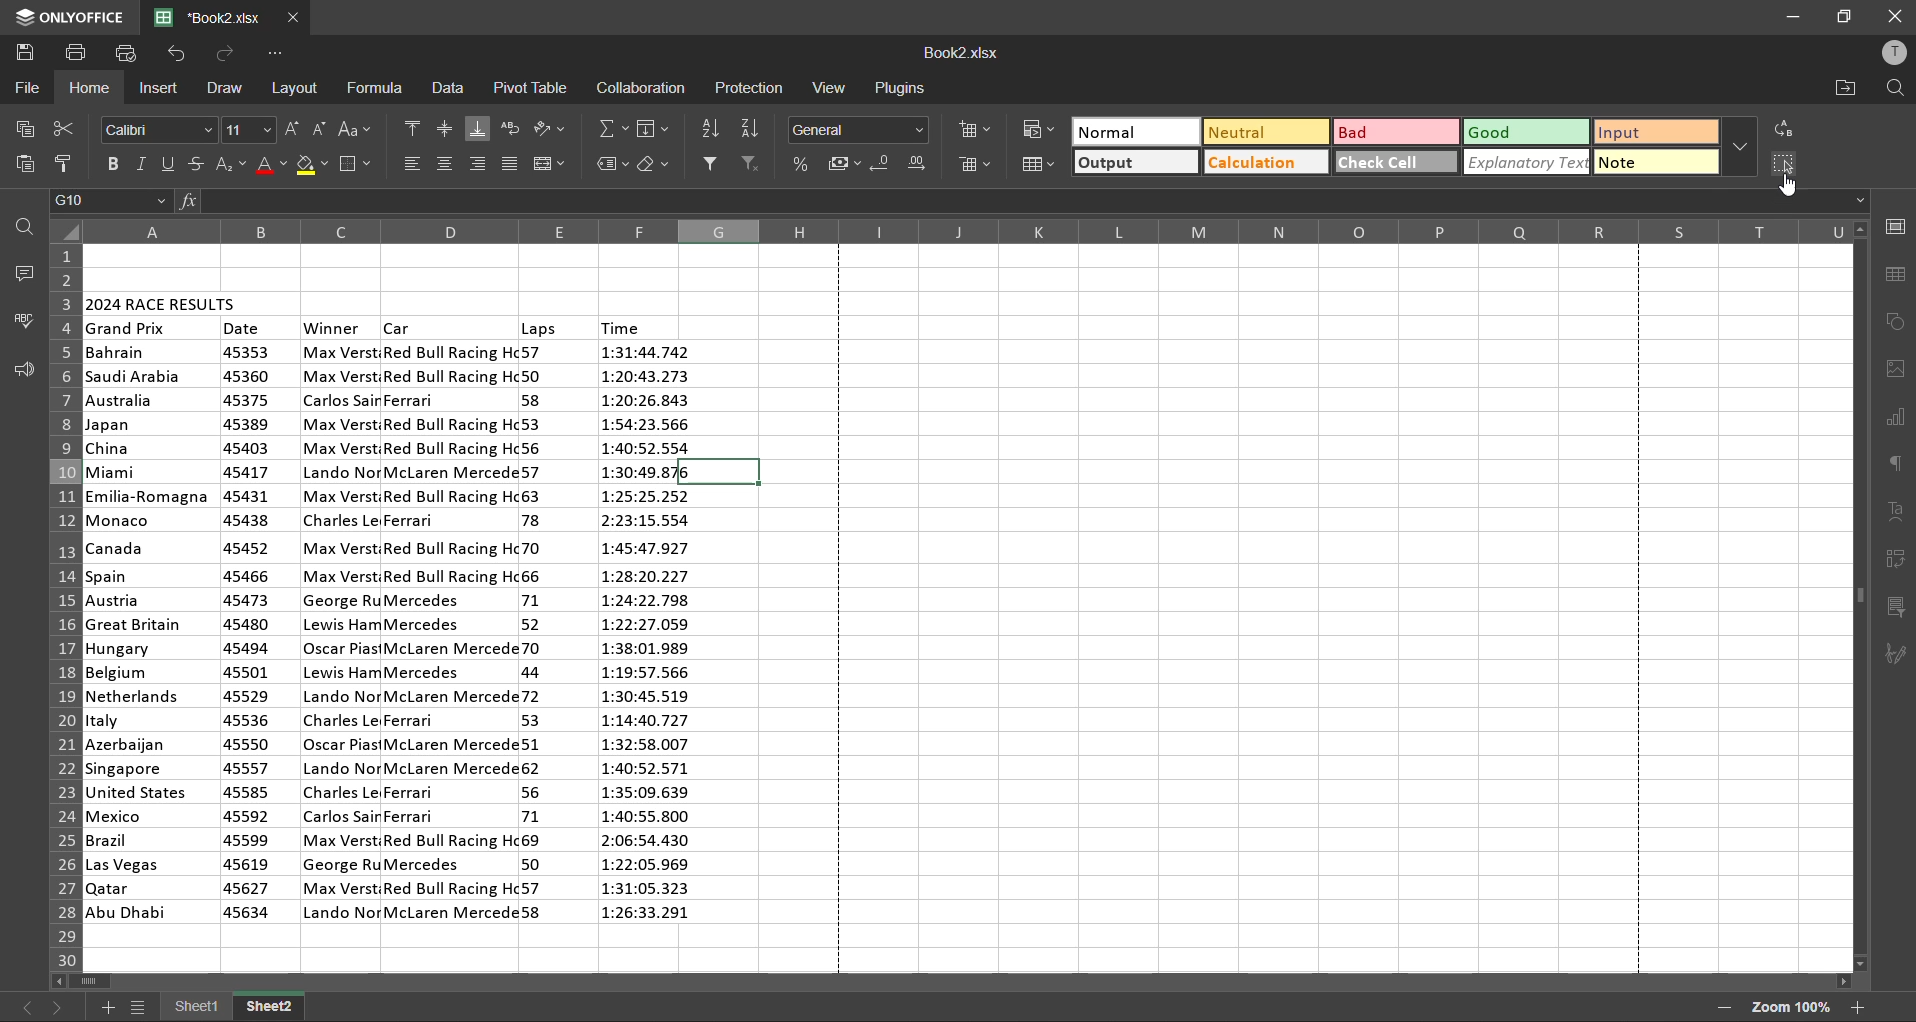  What do you see at coordinates (1740, 147) in the screenshot?
I see `more options` at bounding box center [1740, 147].